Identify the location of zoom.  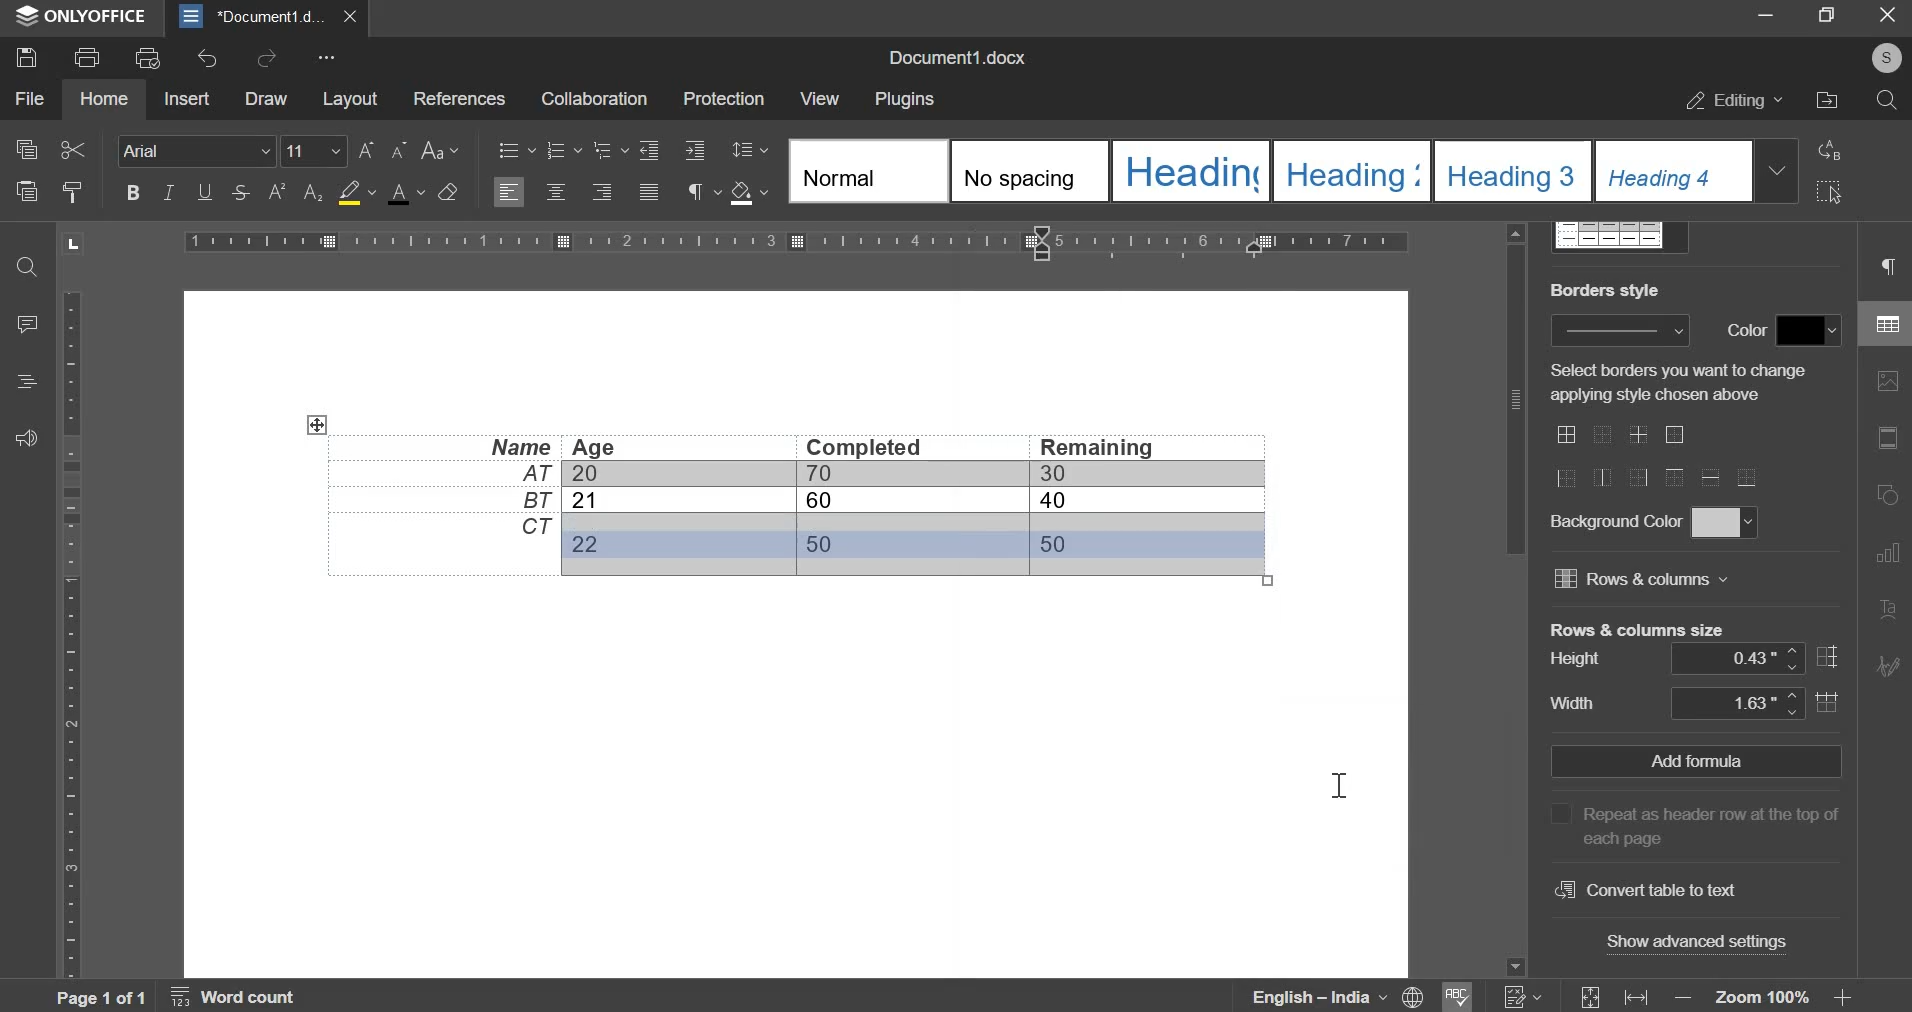
(1760, 998).